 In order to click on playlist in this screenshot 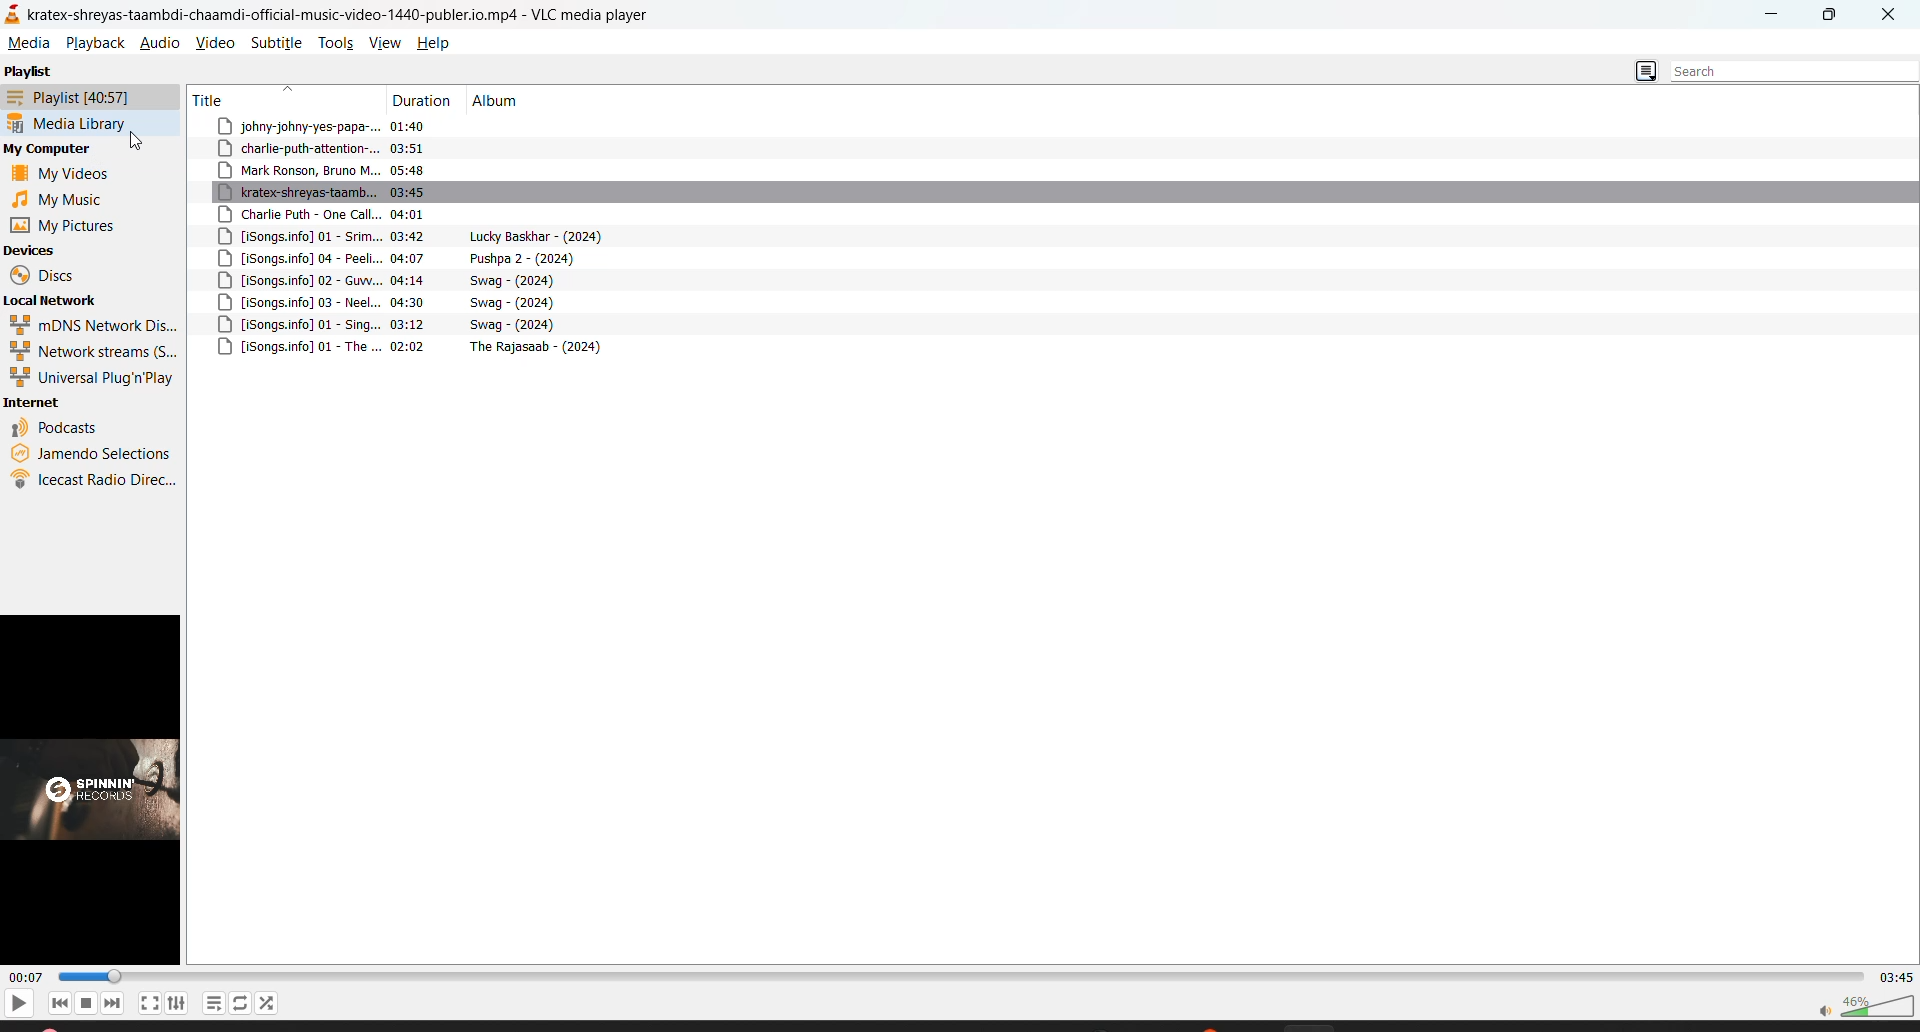, I will do `click(211, 1003)`.